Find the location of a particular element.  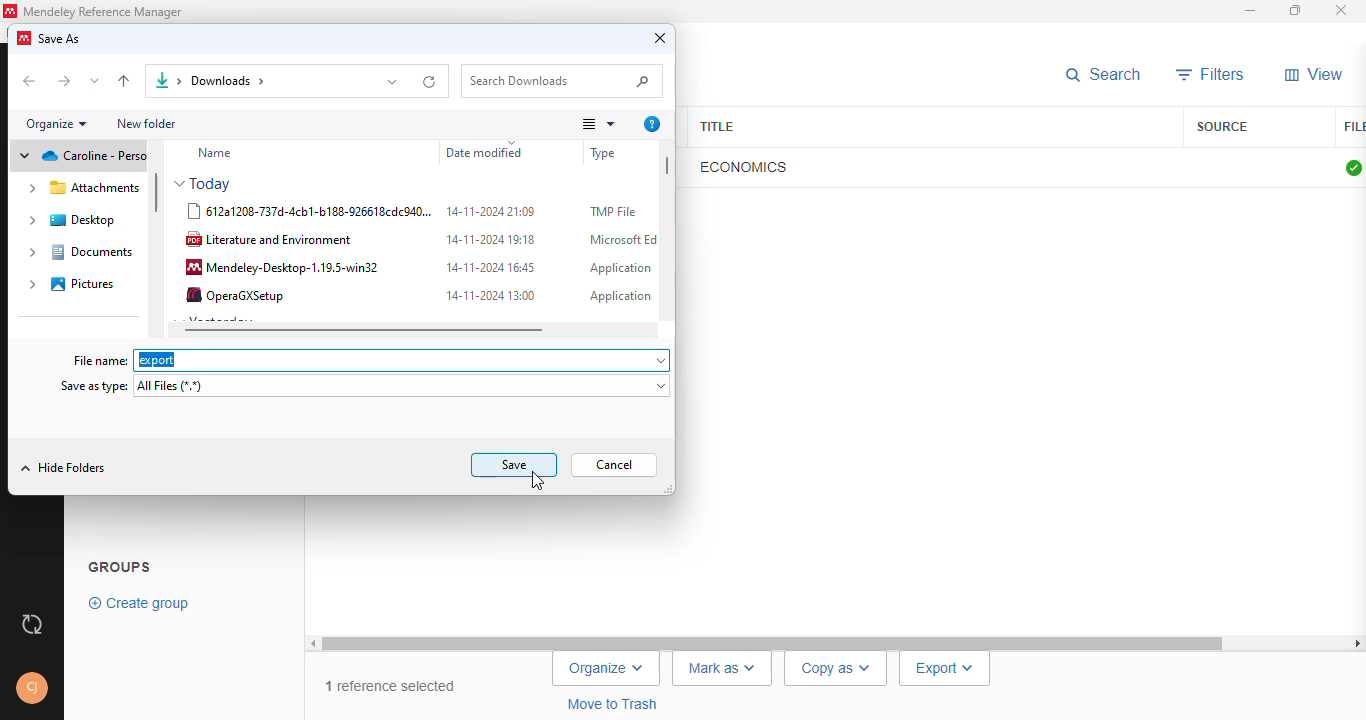

search downloads is located at coordinates (561, 80).